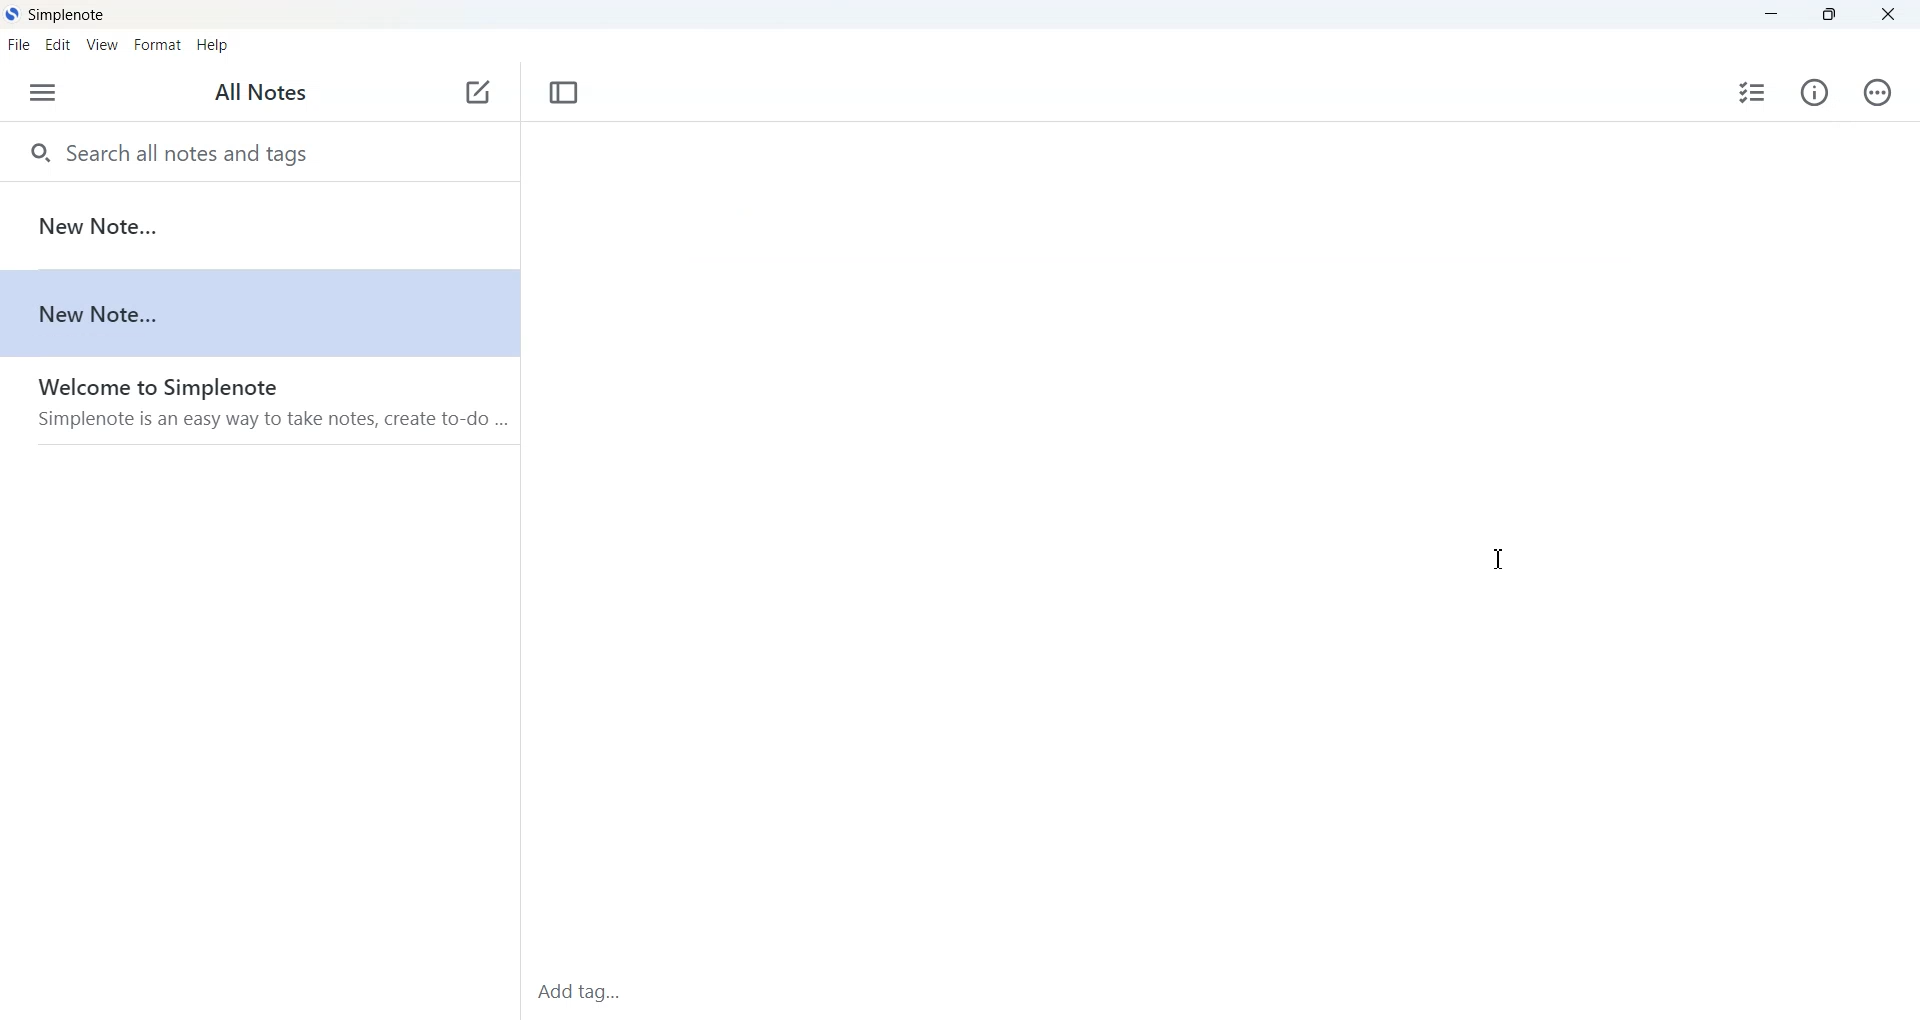 The height and width of the screenshot is (1020, 1920). Describe the element at coordinates (258, 401) in the screenshot. I see `welcome to simplenote` at that location.